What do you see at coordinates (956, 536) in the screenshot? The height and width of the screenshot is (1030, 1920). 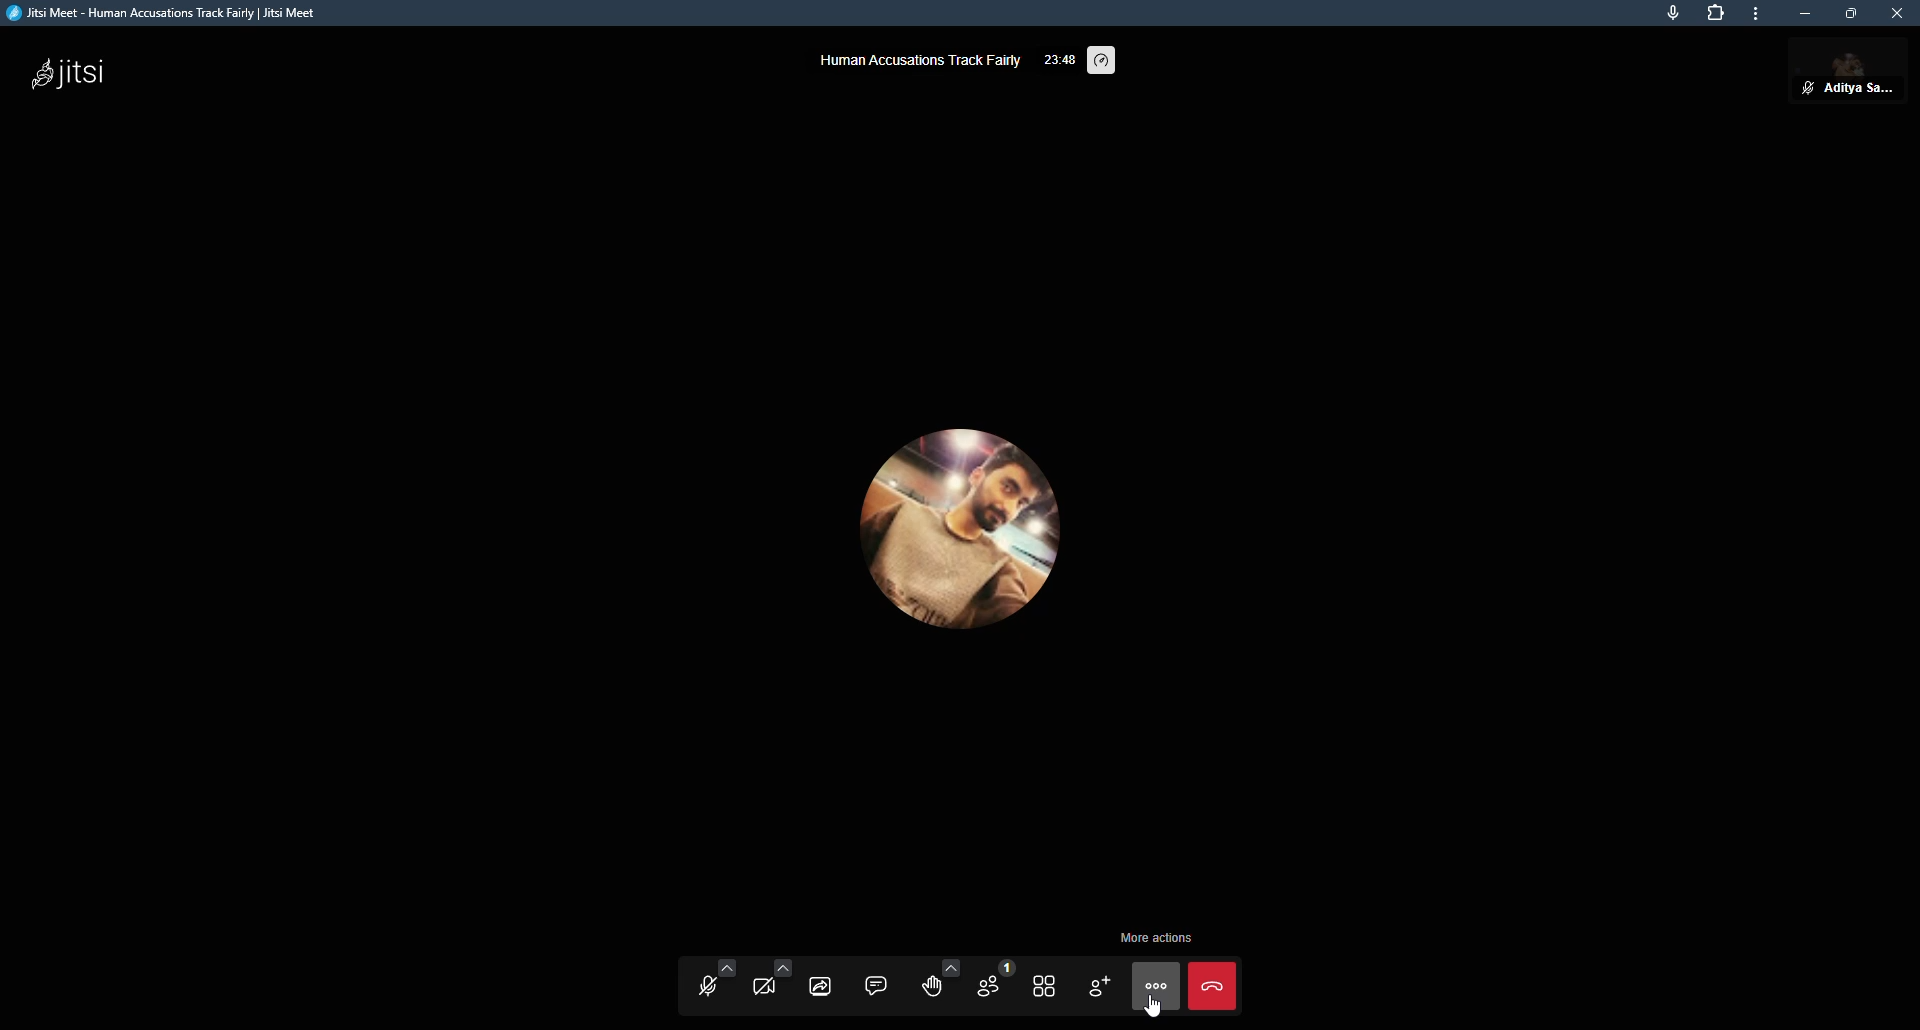 I see `profile` at bounding box center [956, 536].